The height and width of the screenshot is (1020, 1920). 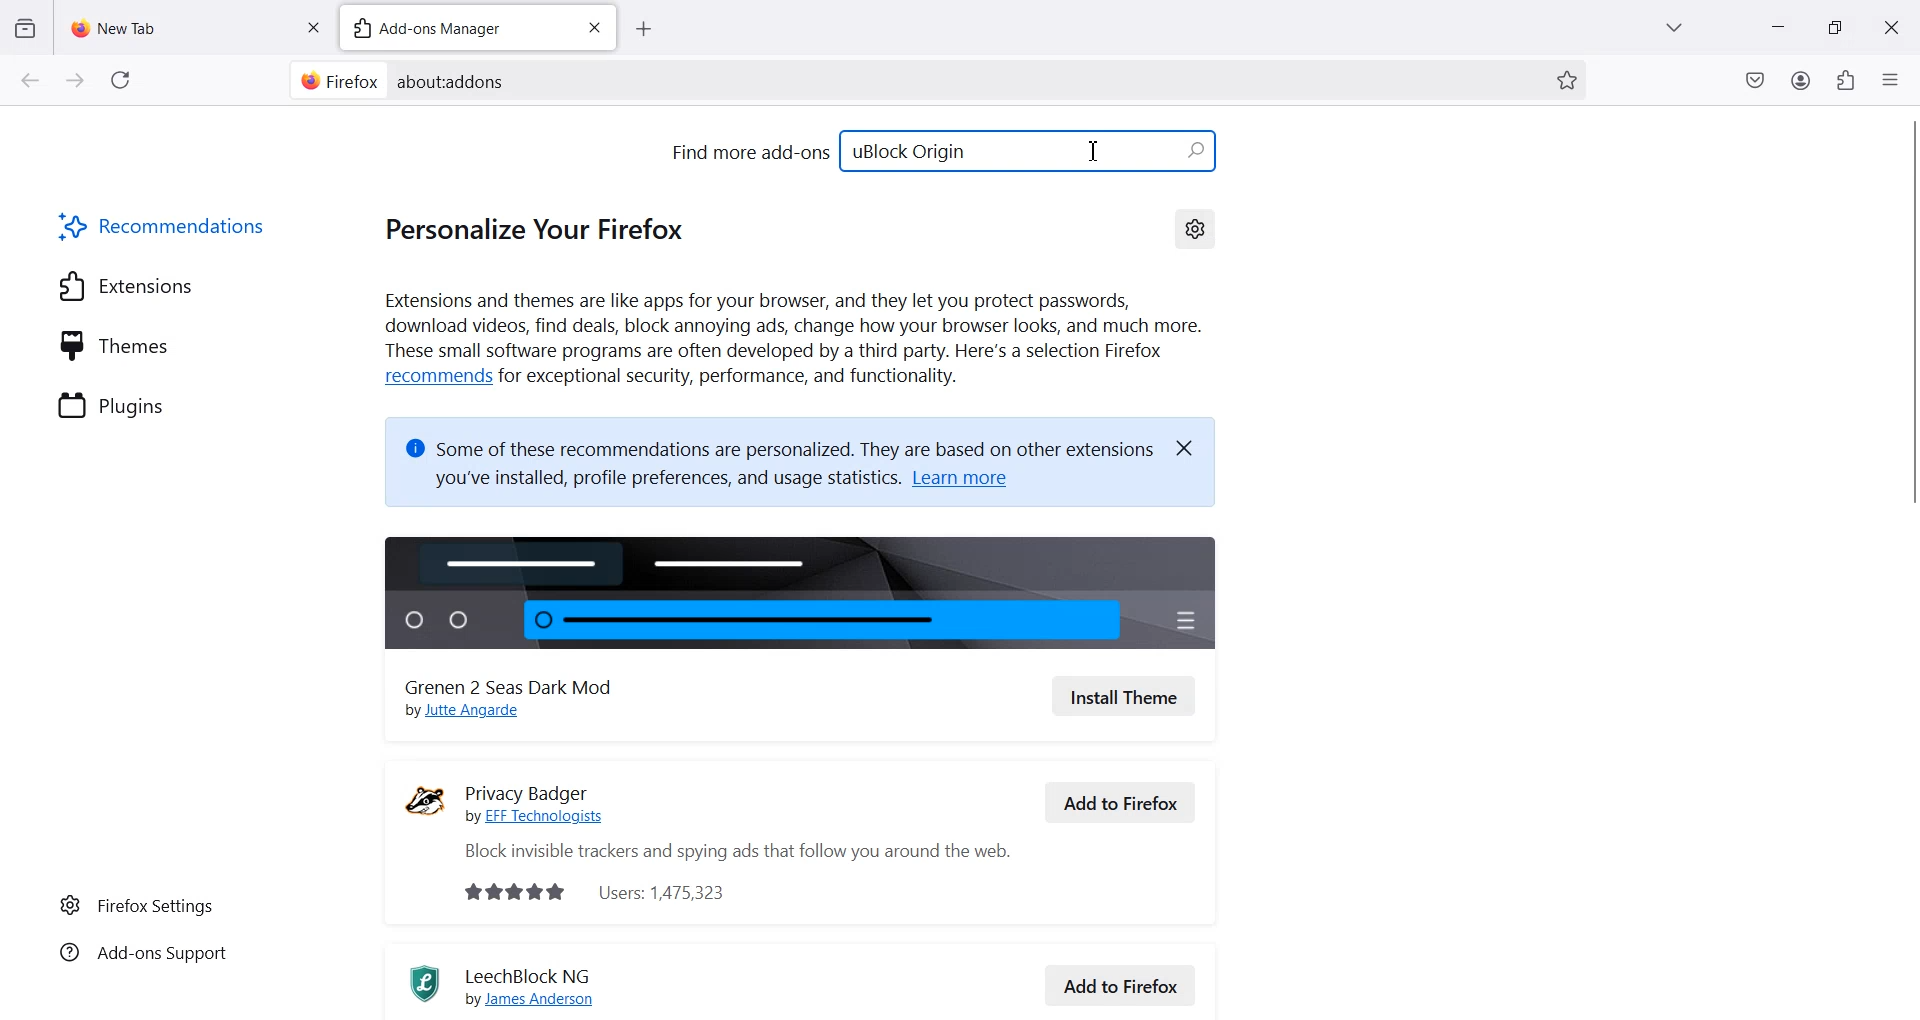 I want to click on Install Theme, so click(x=1124, y=696).